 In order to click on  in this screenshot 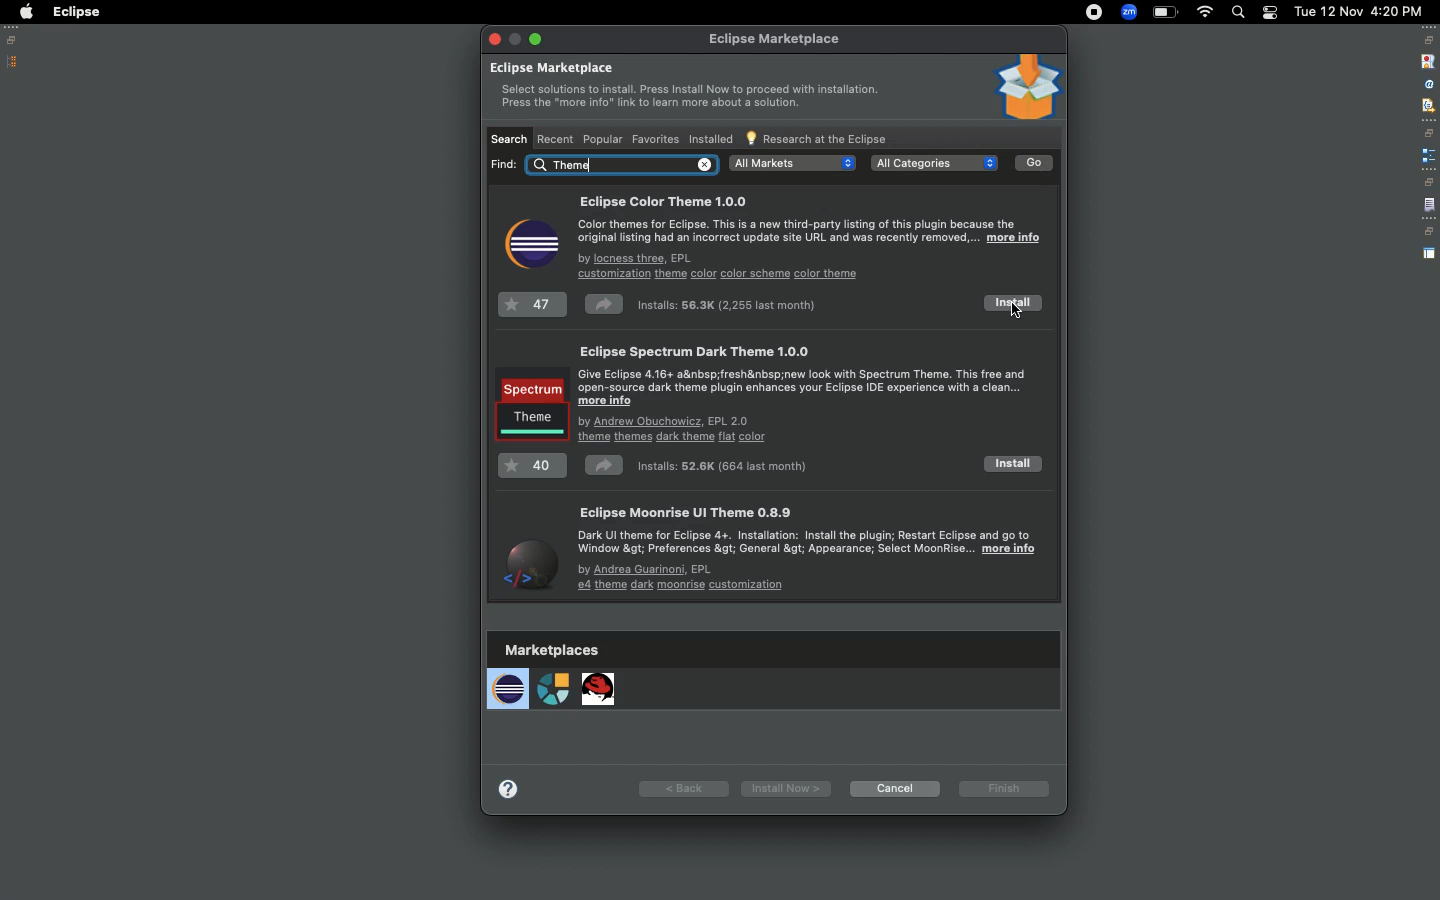, I will do `click(623, 164)`.